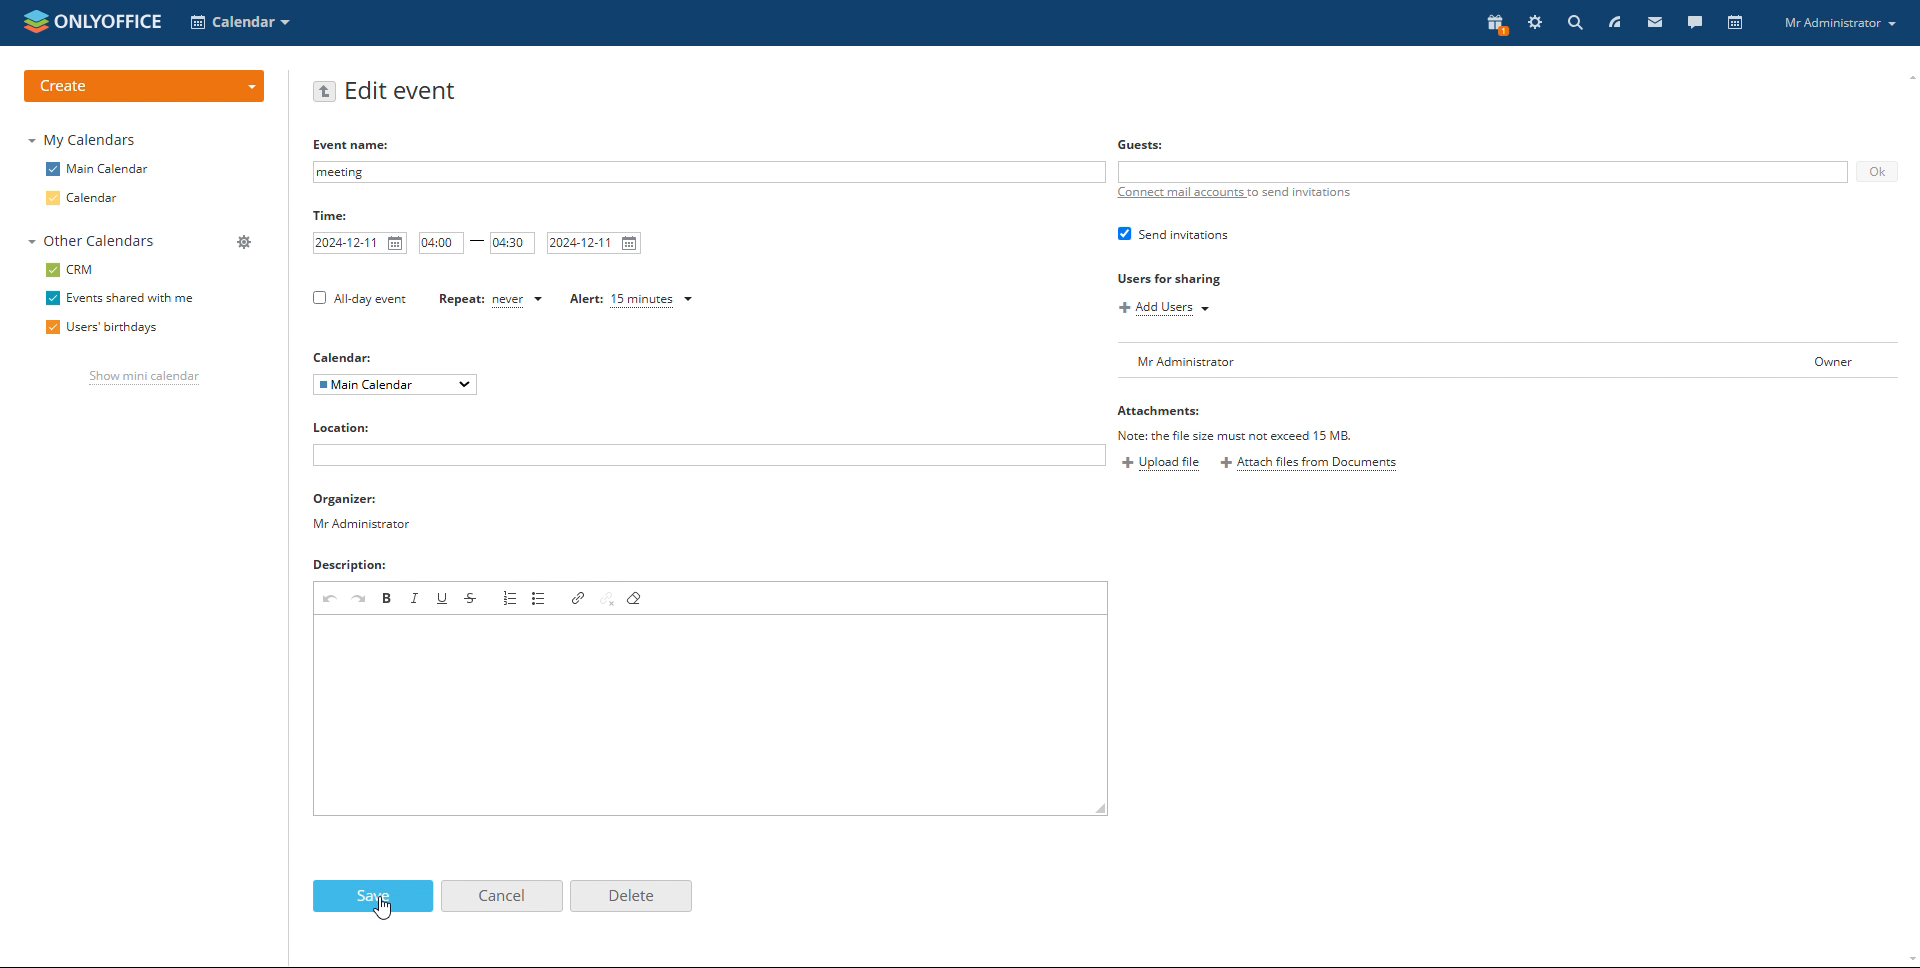  I want to click on select calendar, so click(395, 385).